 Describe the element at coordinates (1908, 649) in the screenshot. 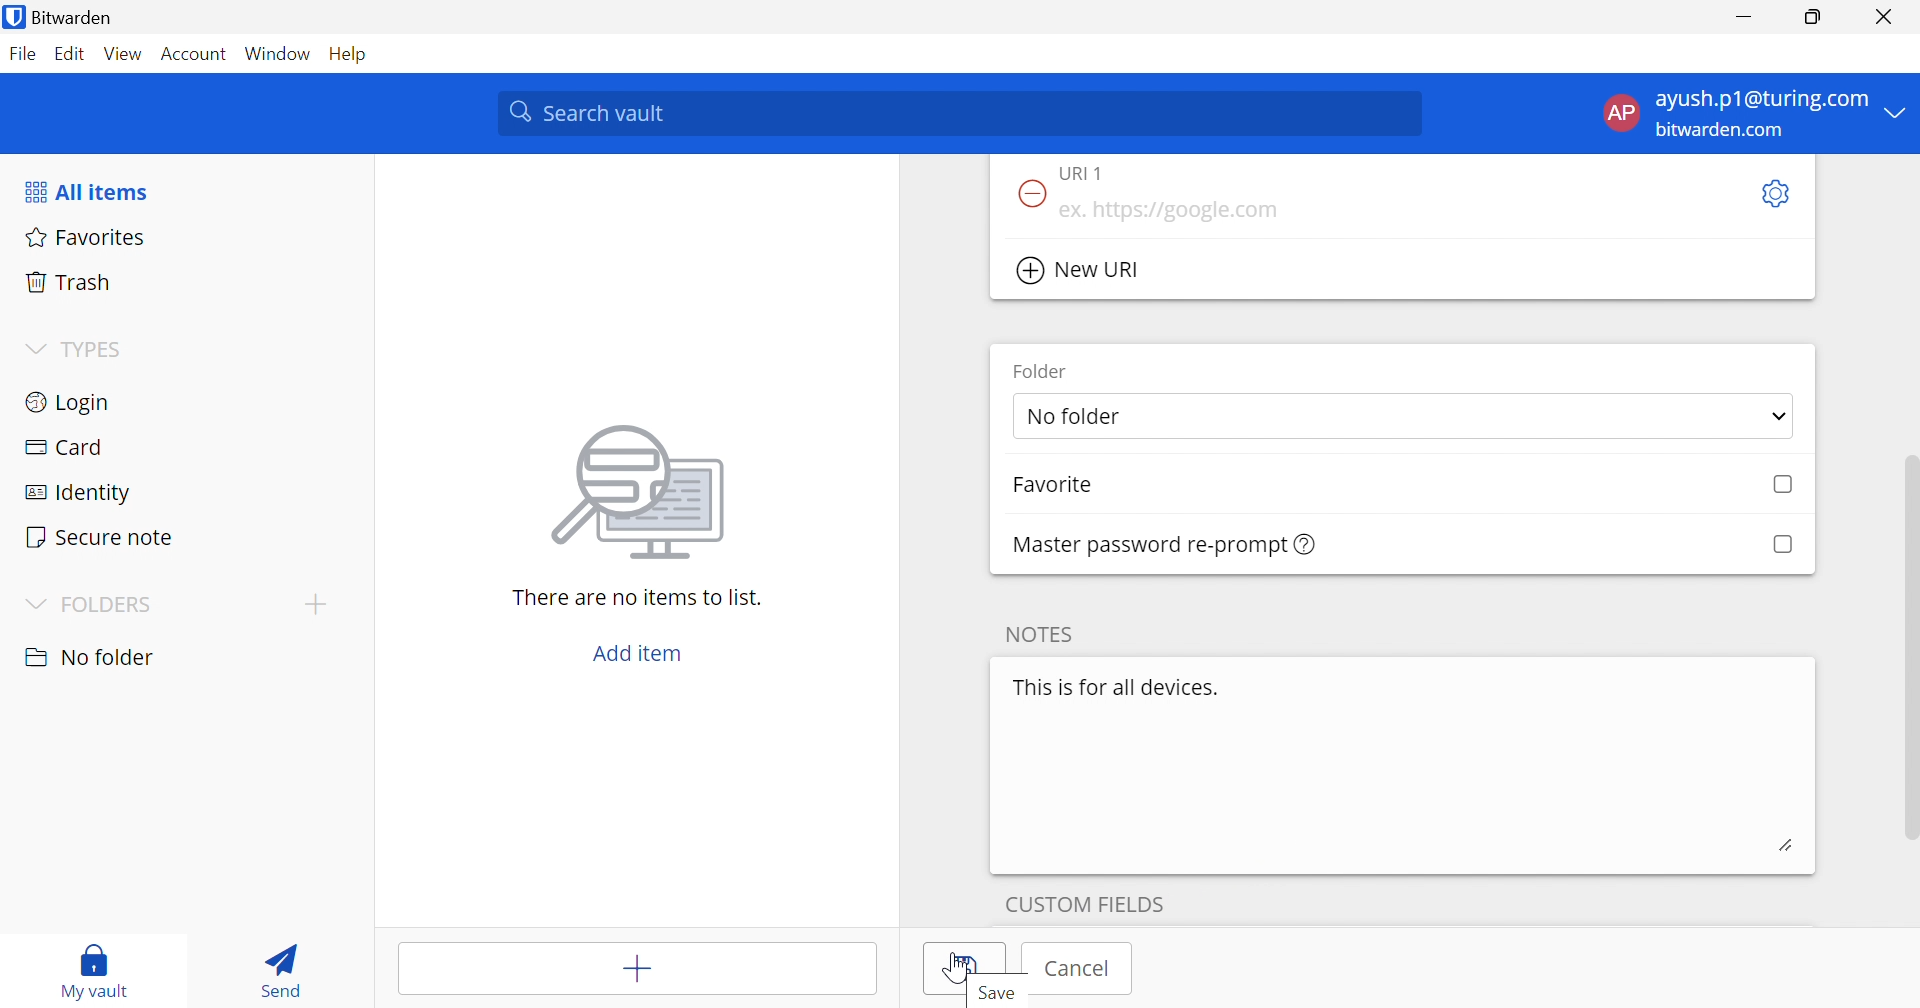

I see `Scroll Bar` at that location.